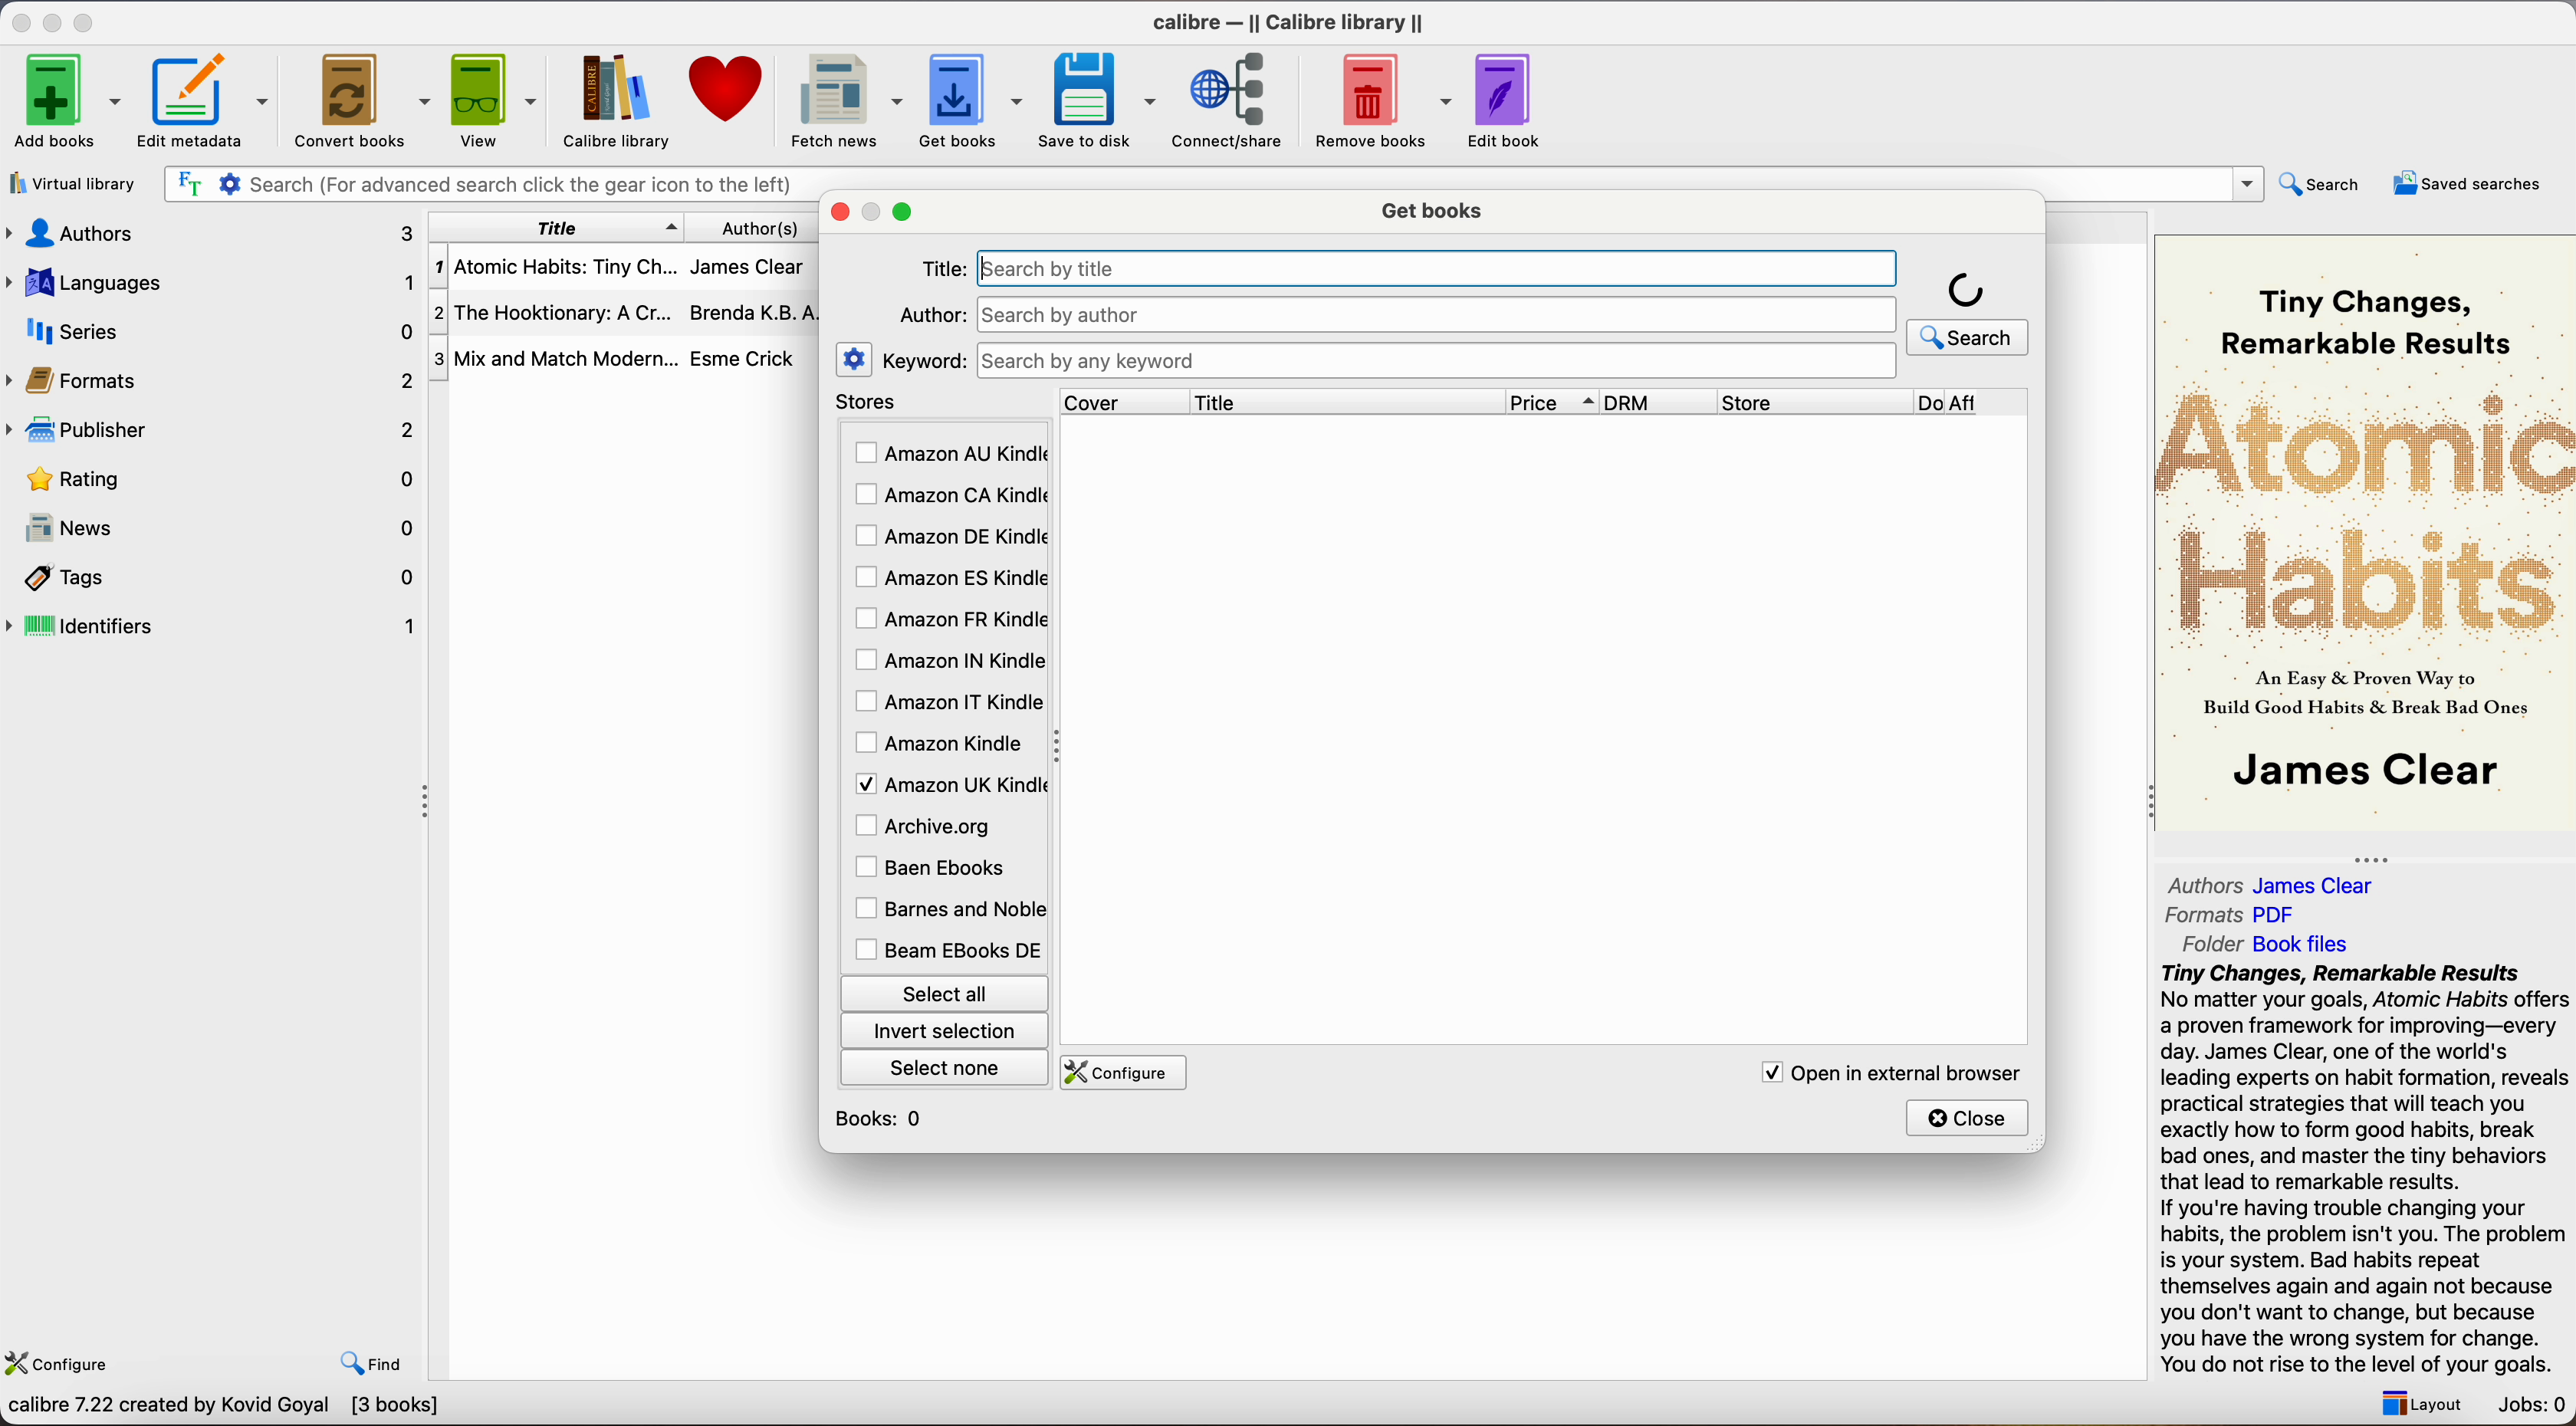 The height and width of the screenshot is (1426, 2576). I want to click on clear, so click(1870, 268).